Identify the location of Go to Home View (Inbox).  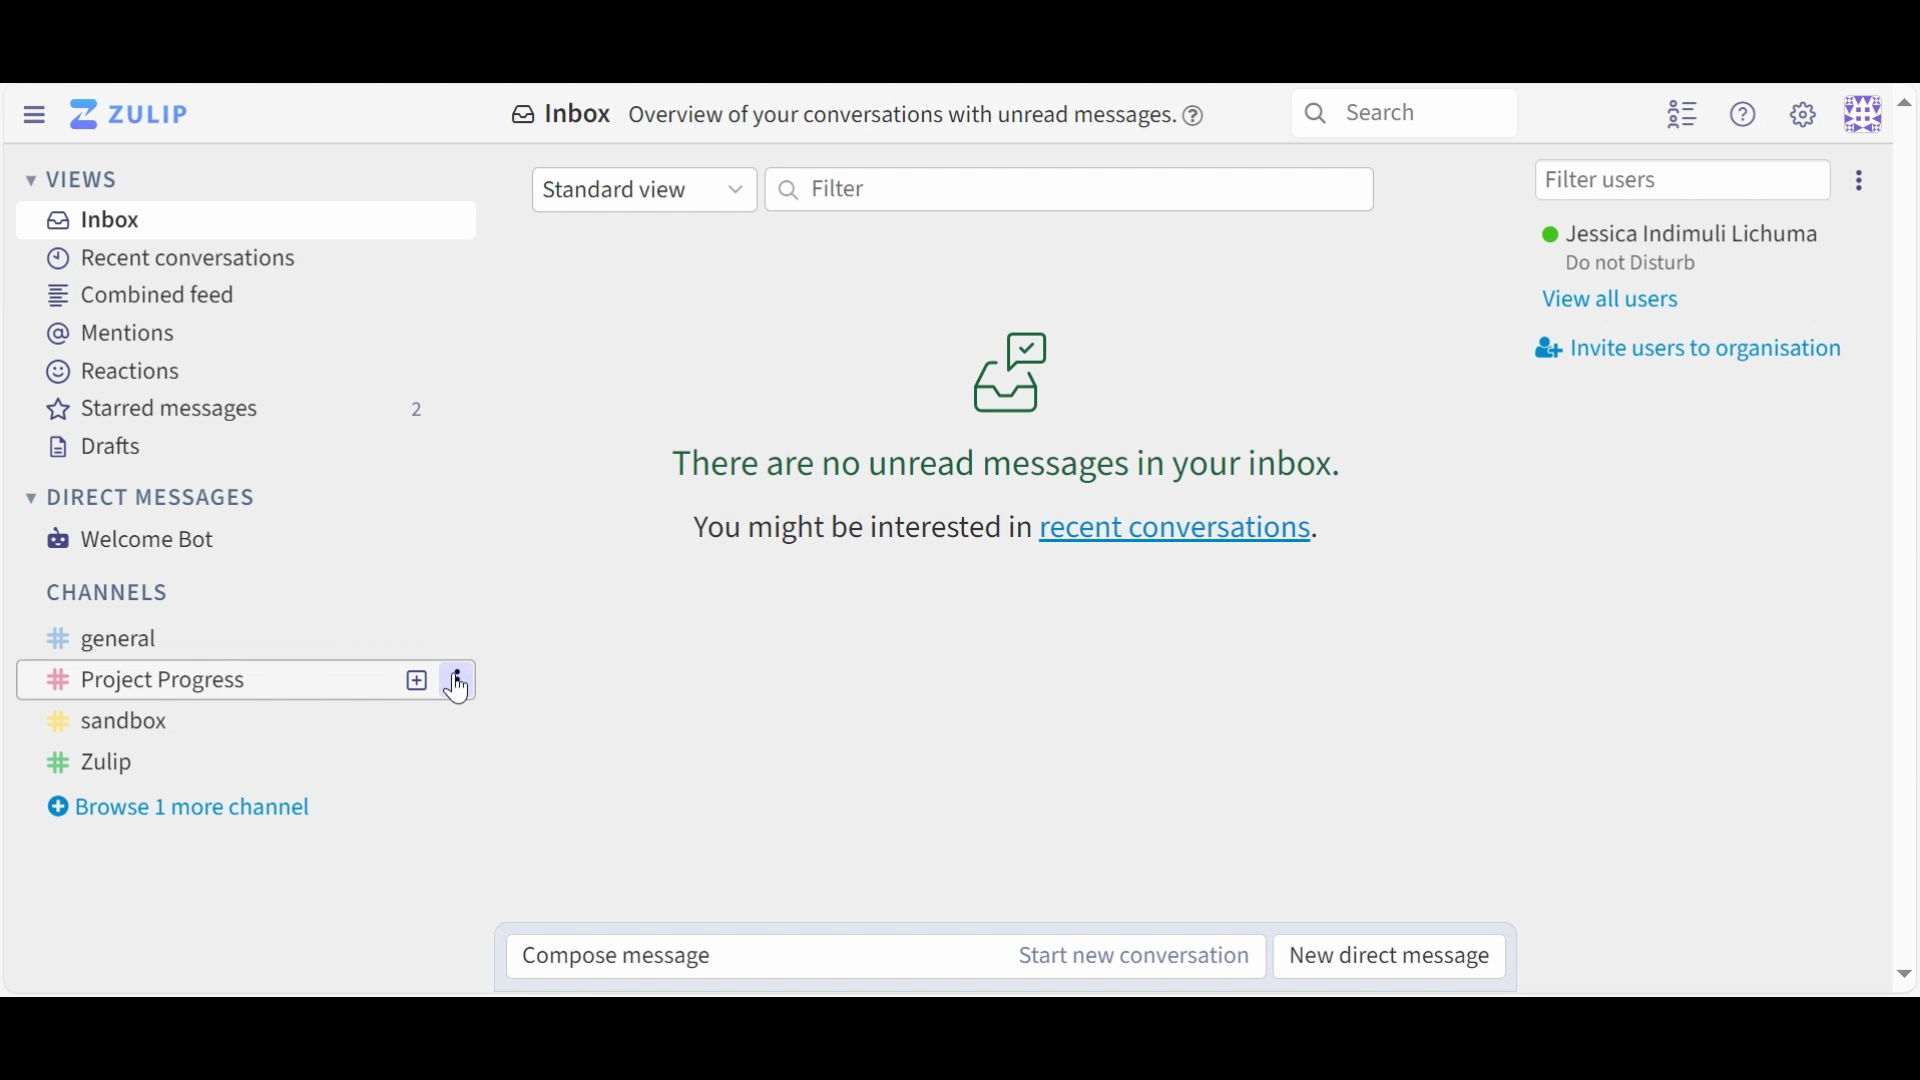
(139, 114).